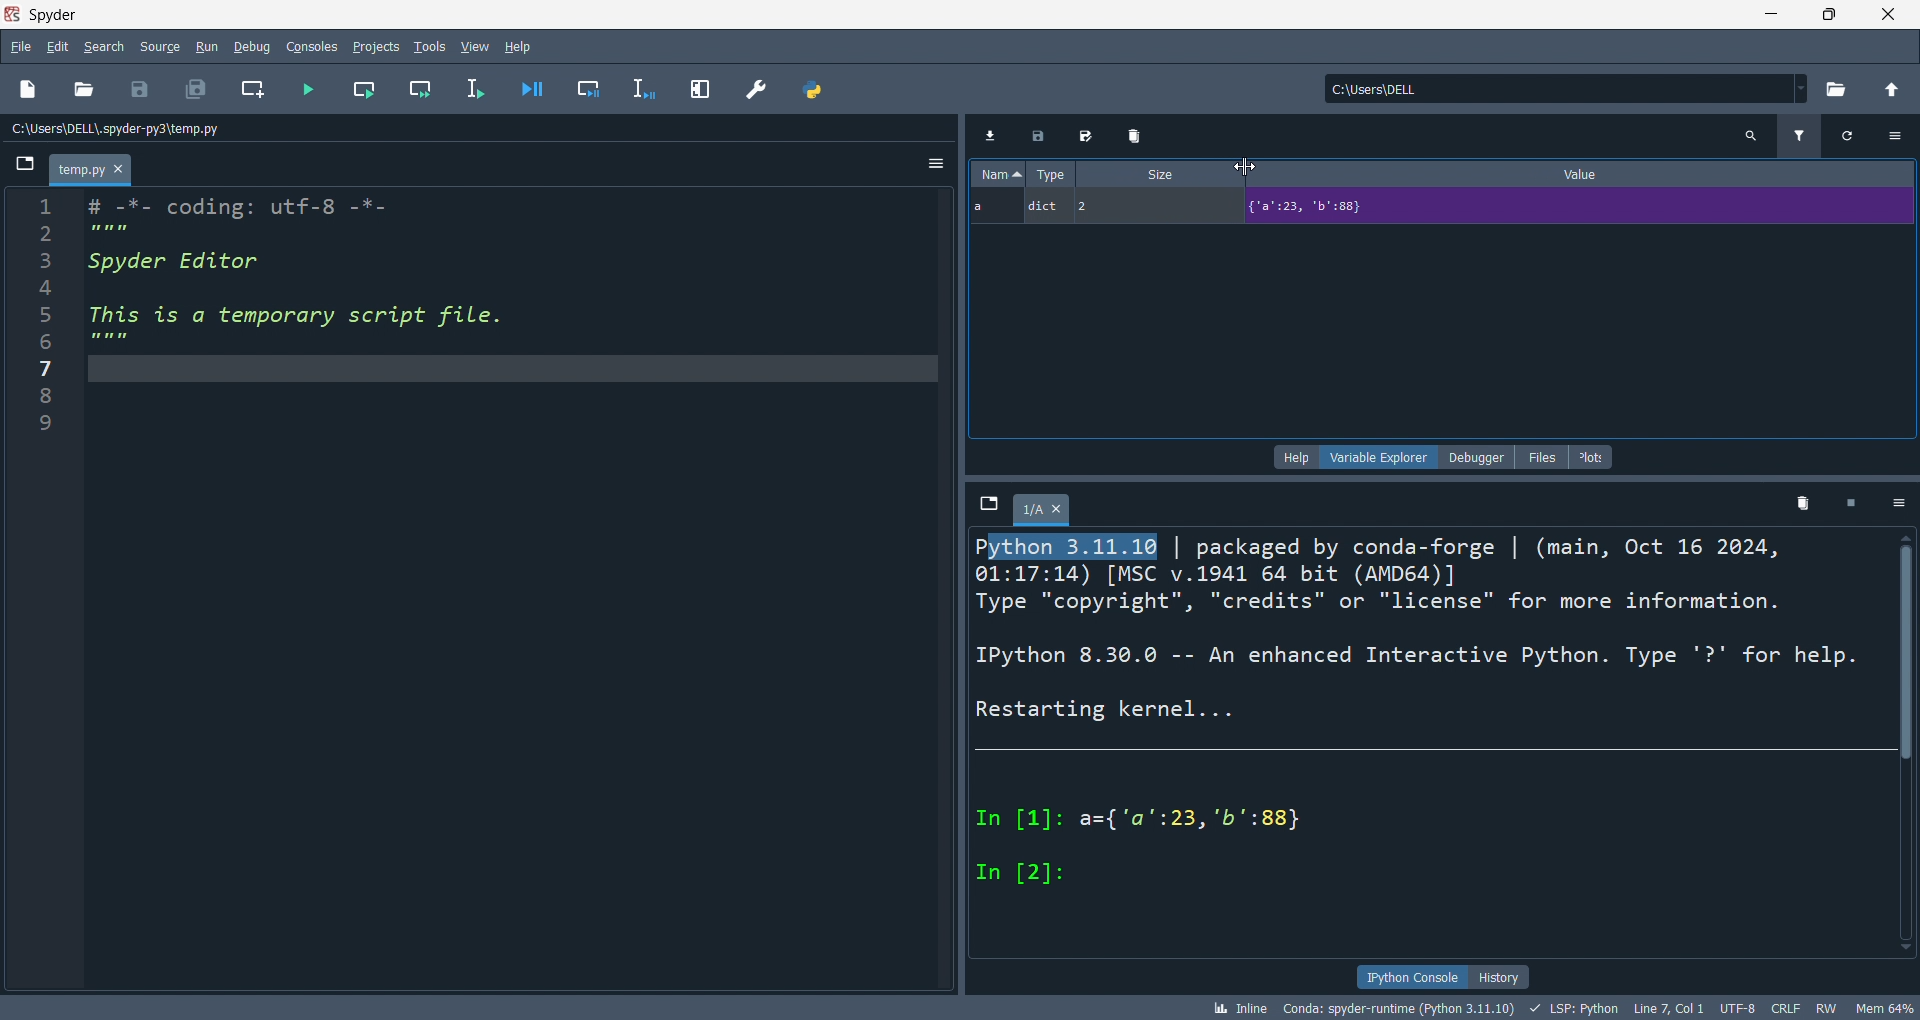 The width and height of the screenshot is (1920, 1020). What do you see at coordinates (813, 87) in the screenshot?
I see `path manager` at bounding box center [813, 87].